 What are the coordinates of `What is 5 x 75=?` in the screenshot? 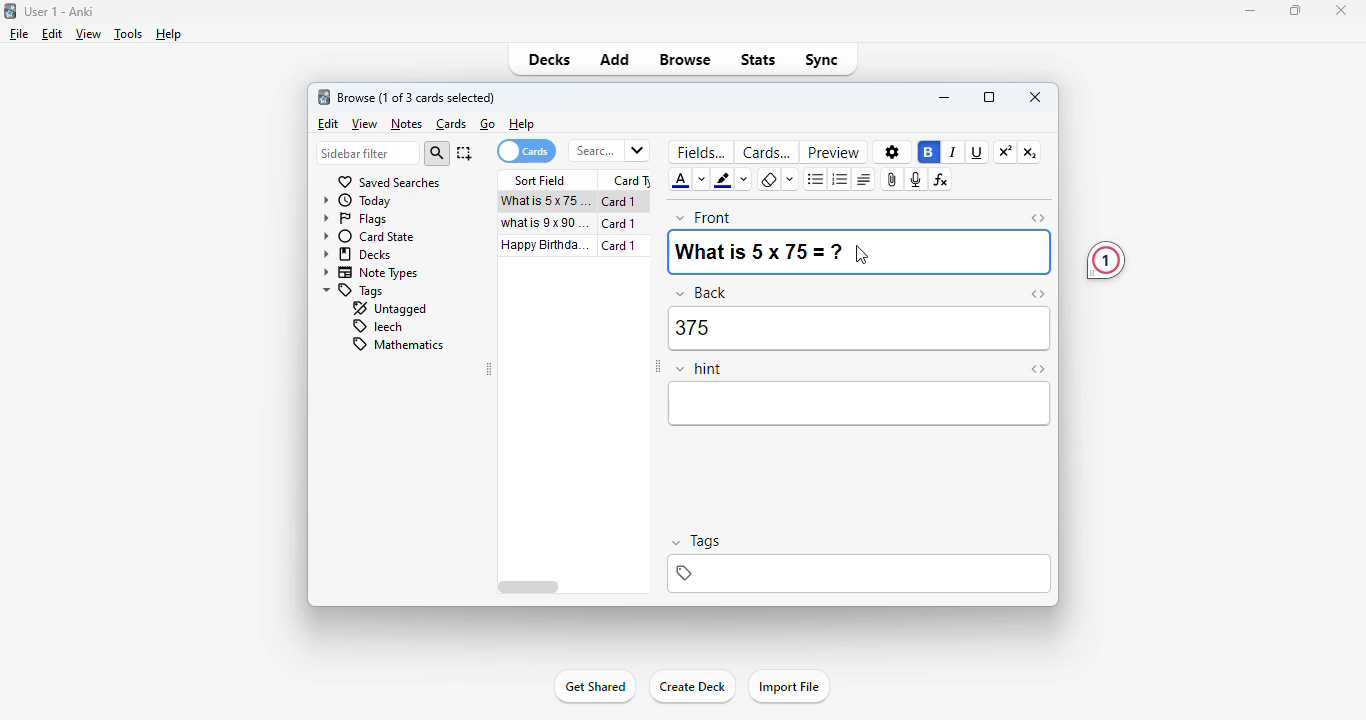 It's located at (756, 252).